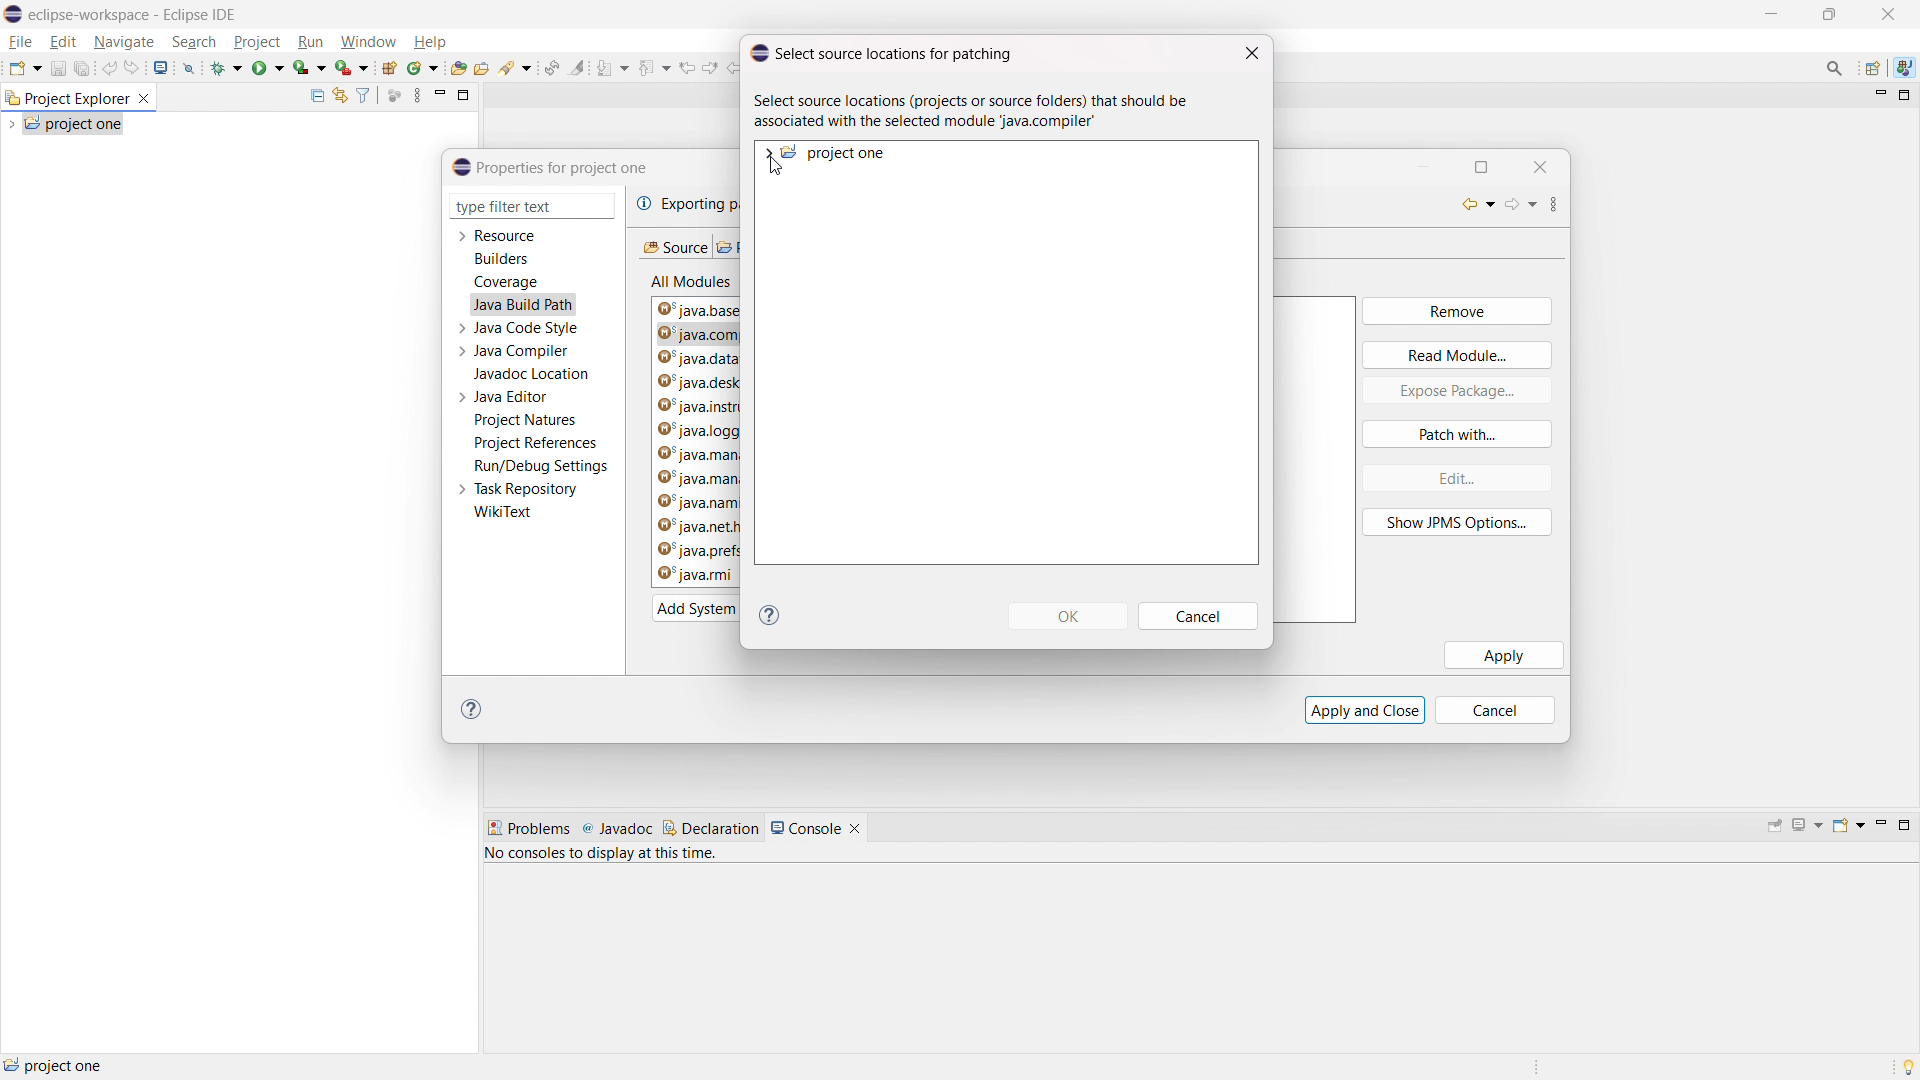 This screenshot has width=1920, height=1080. Describe the element at coordinates (227, 66) in the screenshot. I see `debug` at that location.